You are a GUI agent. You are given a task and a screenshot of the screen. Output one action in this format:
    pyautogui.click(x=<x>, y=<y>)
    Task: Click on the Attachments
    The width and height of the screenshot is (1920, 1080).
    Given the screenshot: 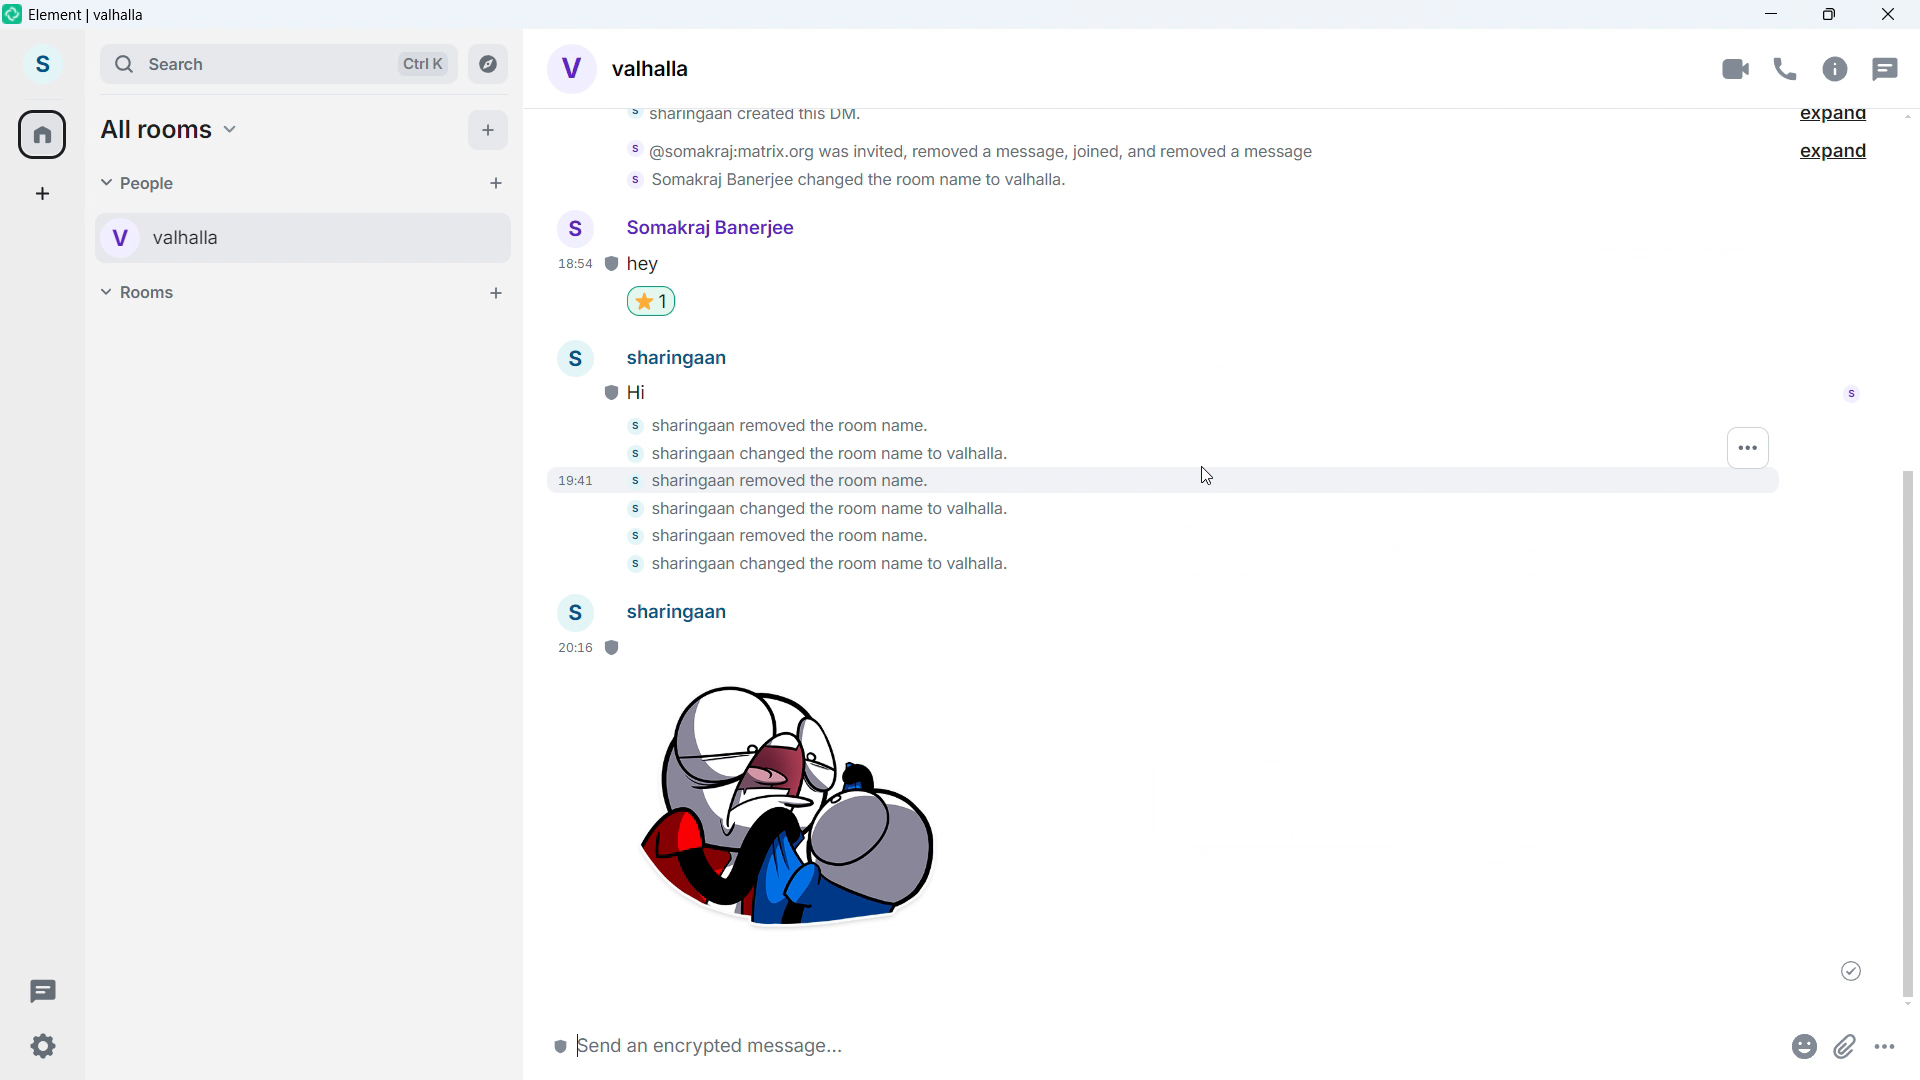 What is the action you would take?
    pyautogui.click(x=1846, y=1045)
    